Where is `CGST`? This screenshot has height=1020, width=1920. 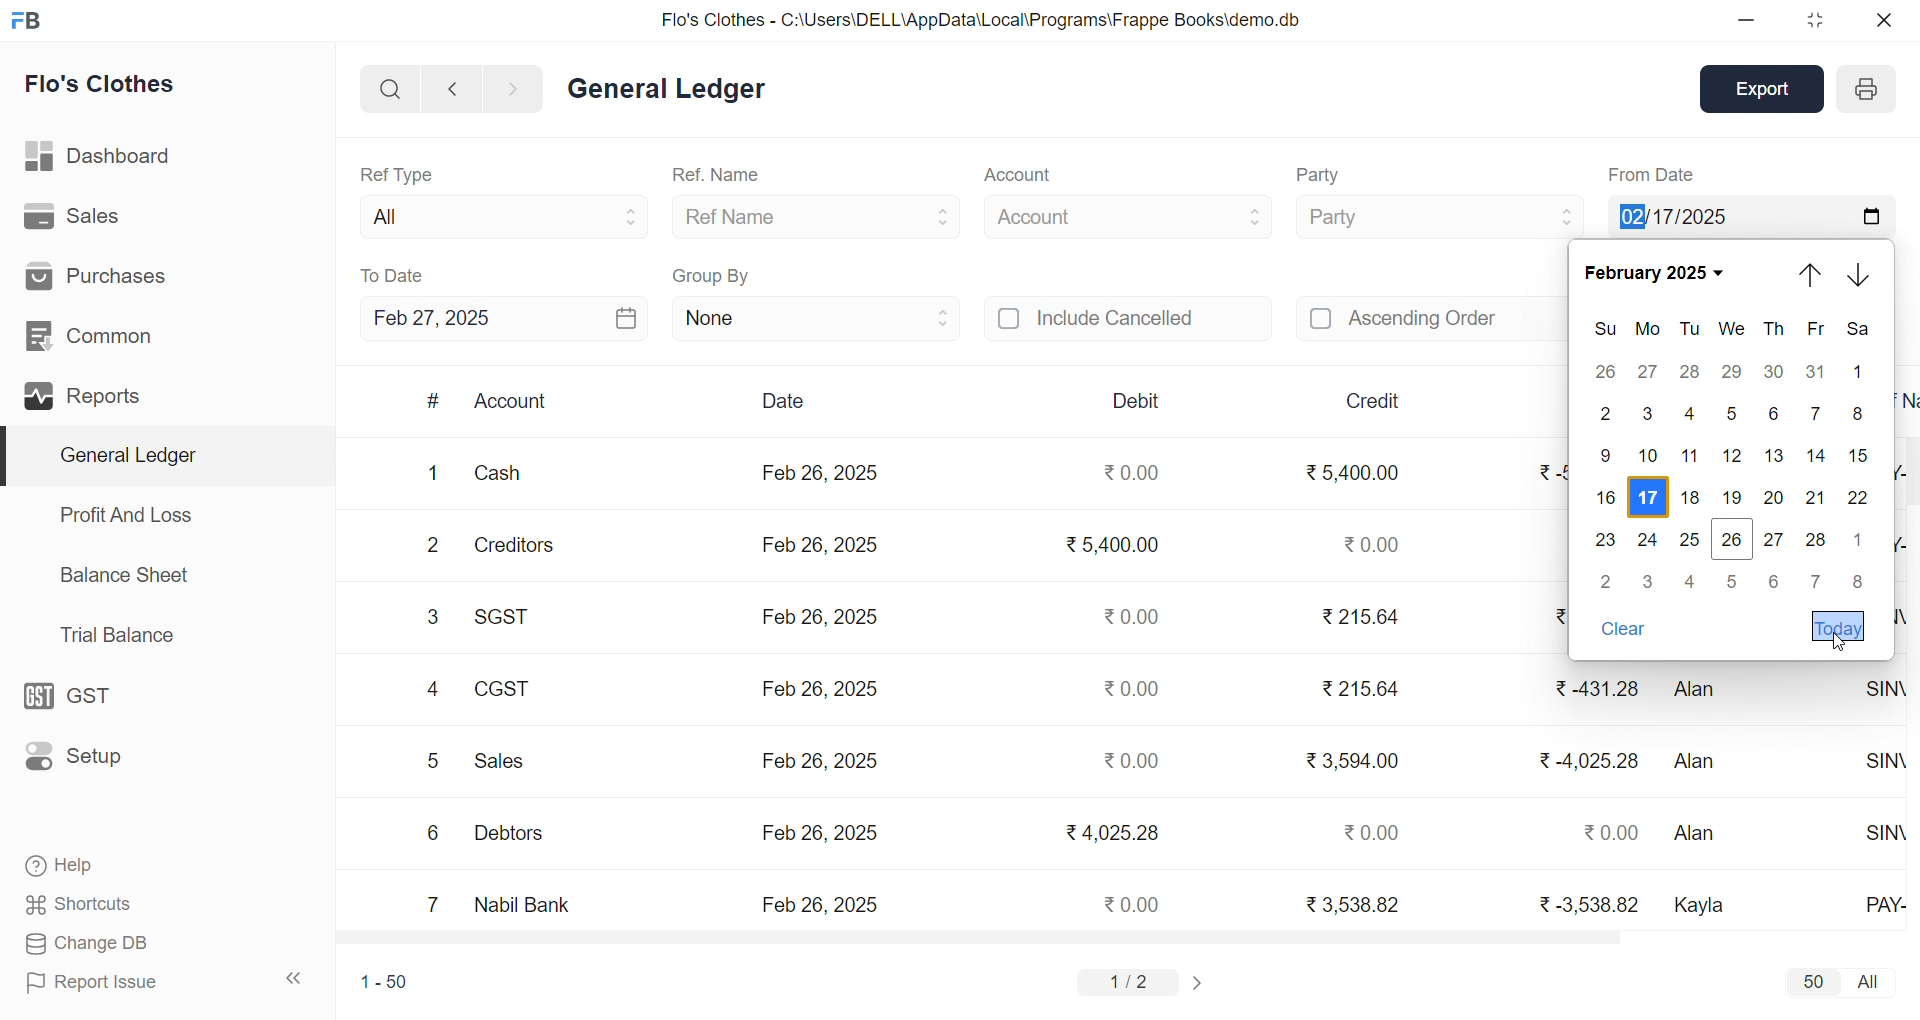 CGST is located at coordinates (502, 688).